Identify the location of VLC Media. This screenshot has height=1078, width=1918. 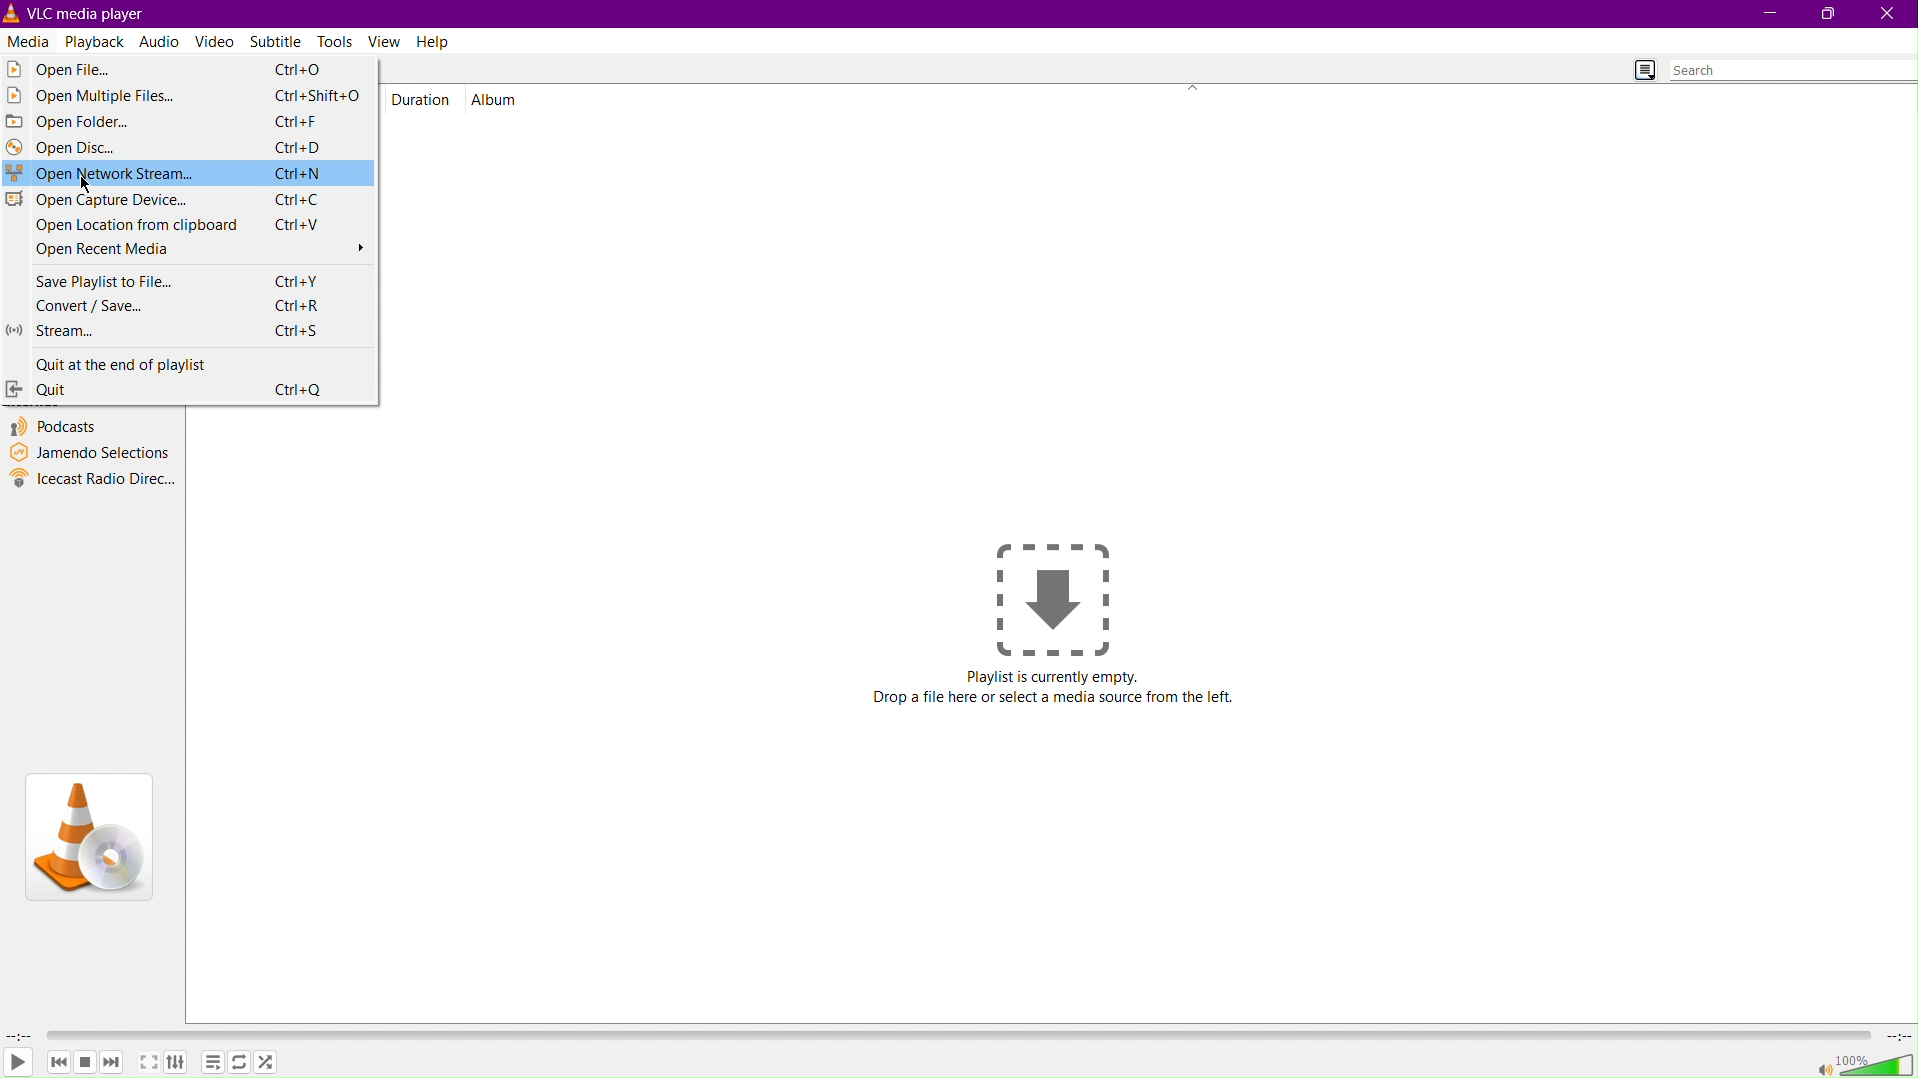
(94, 12).